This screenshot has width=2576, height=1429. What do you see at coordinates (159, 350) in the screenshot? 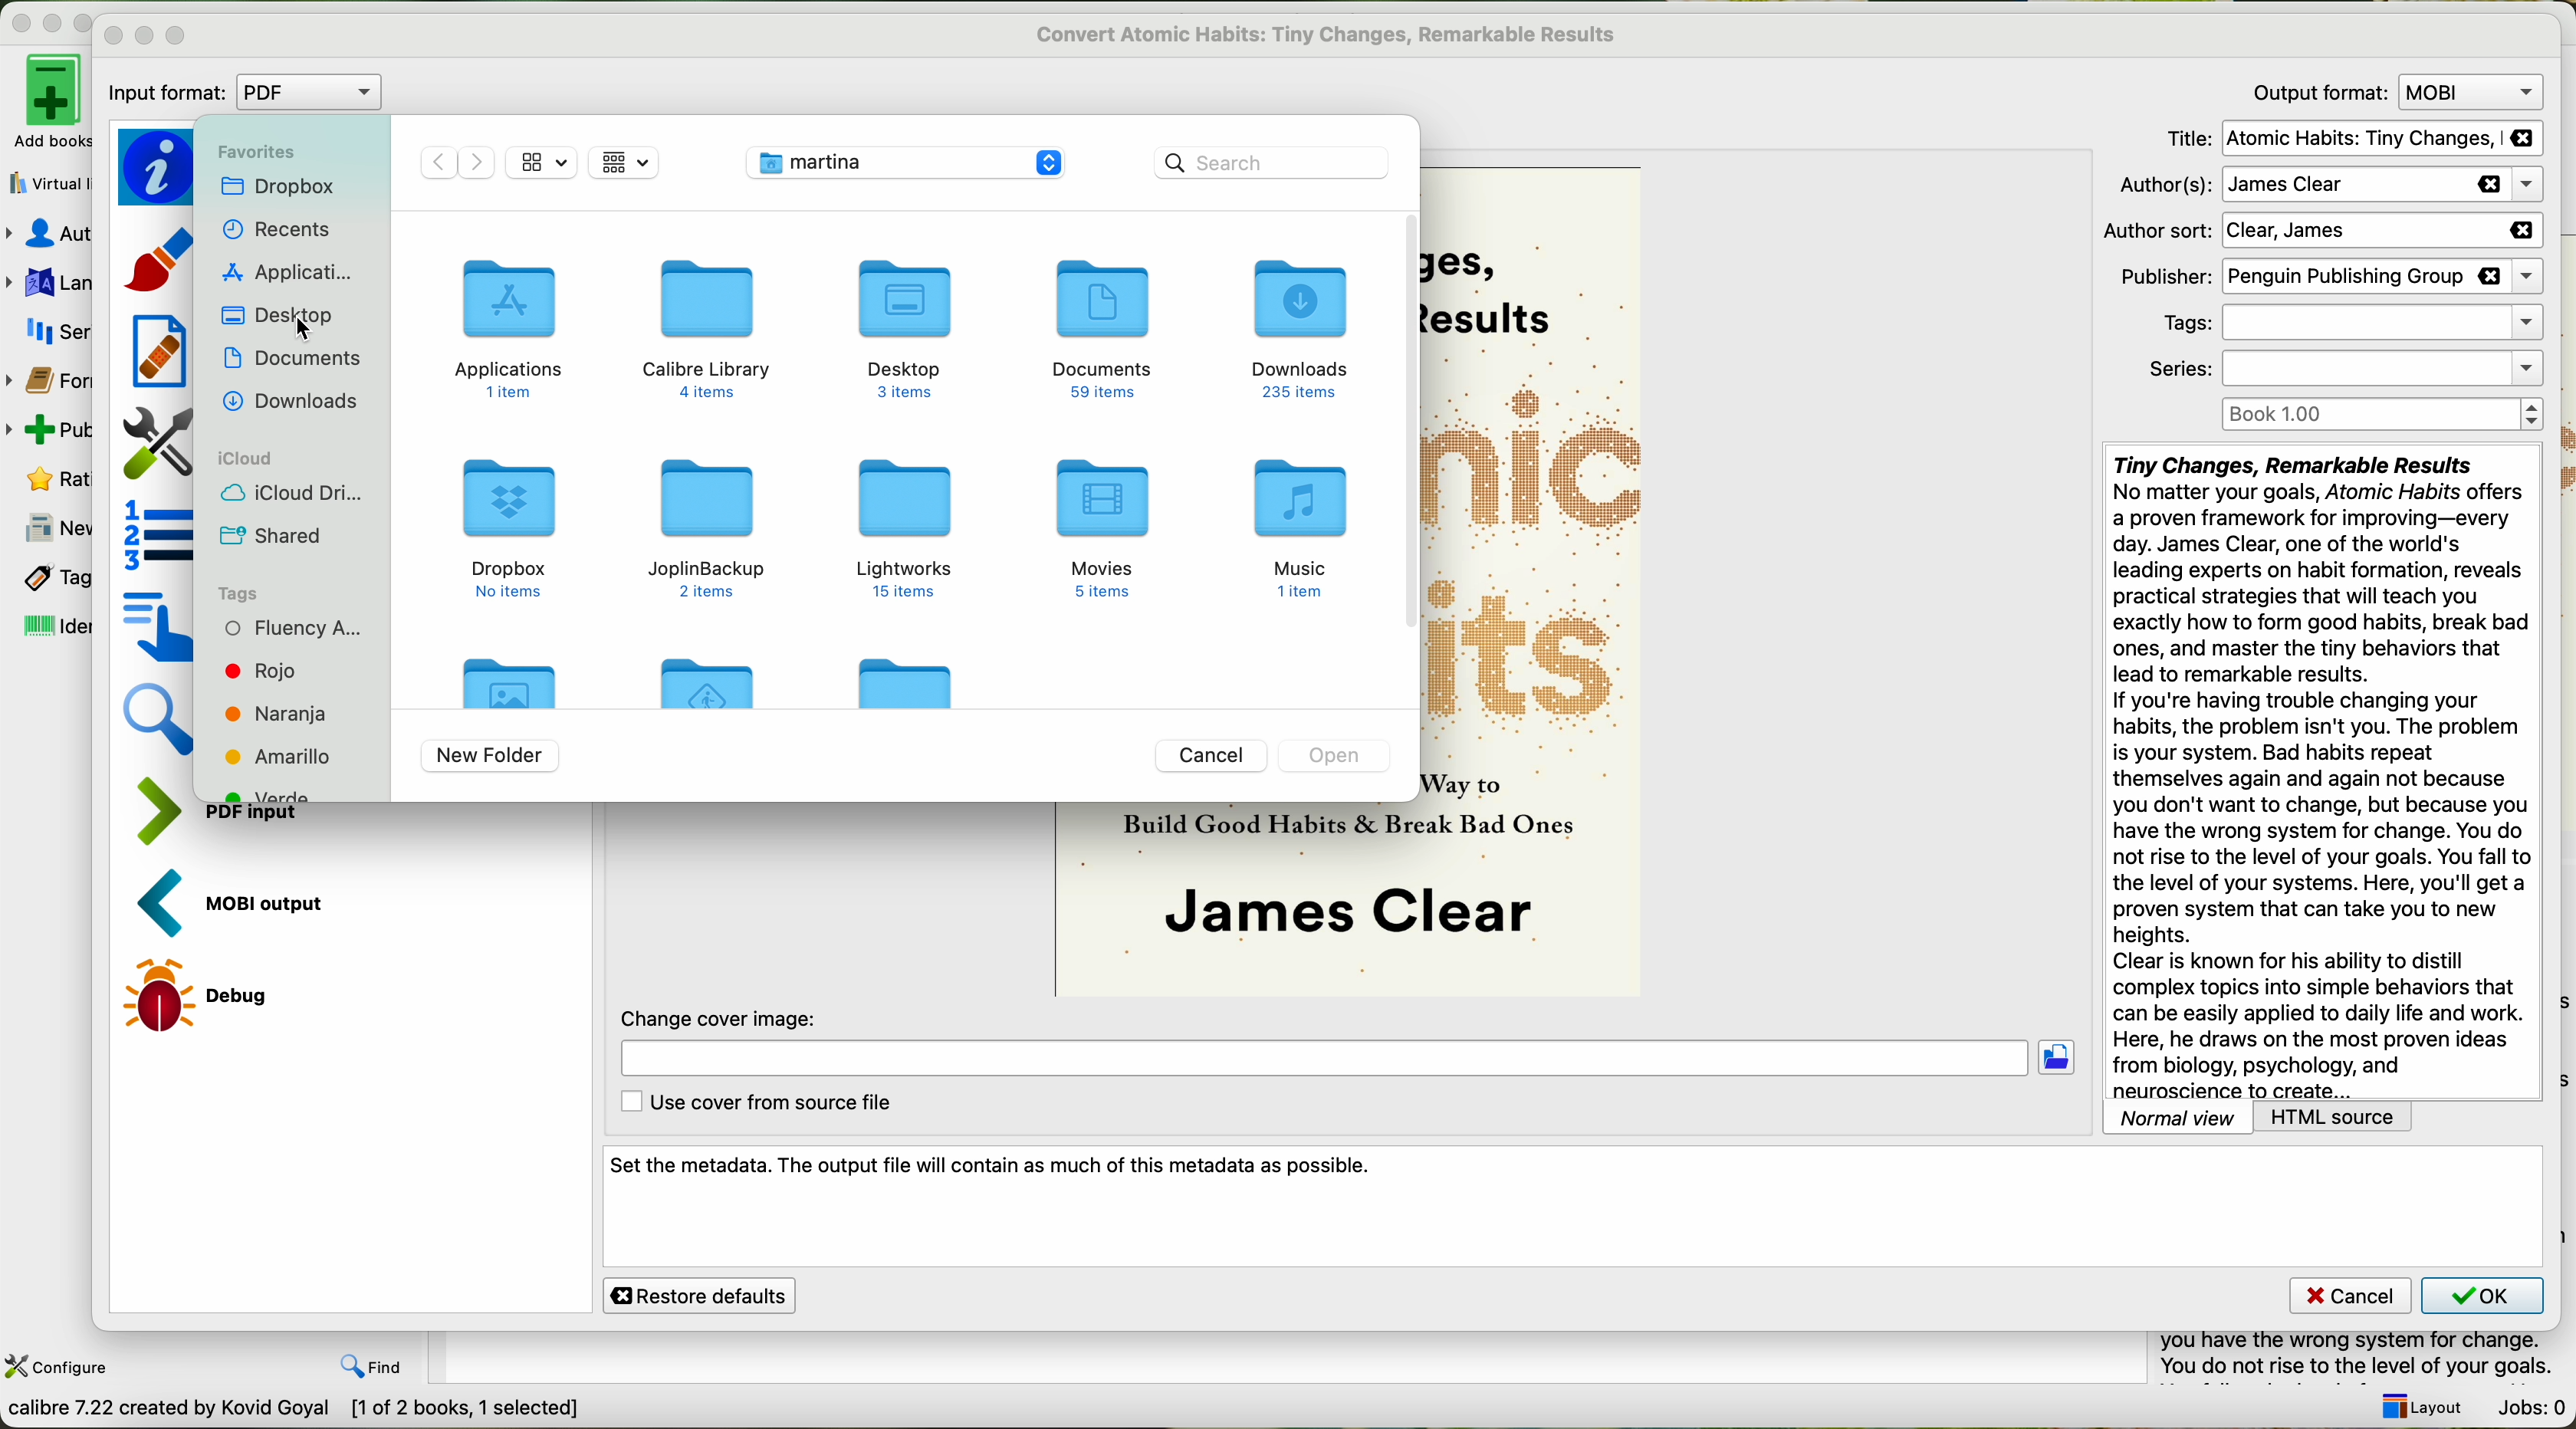
I see `heuristic processing` at bounding box center [159, 350].